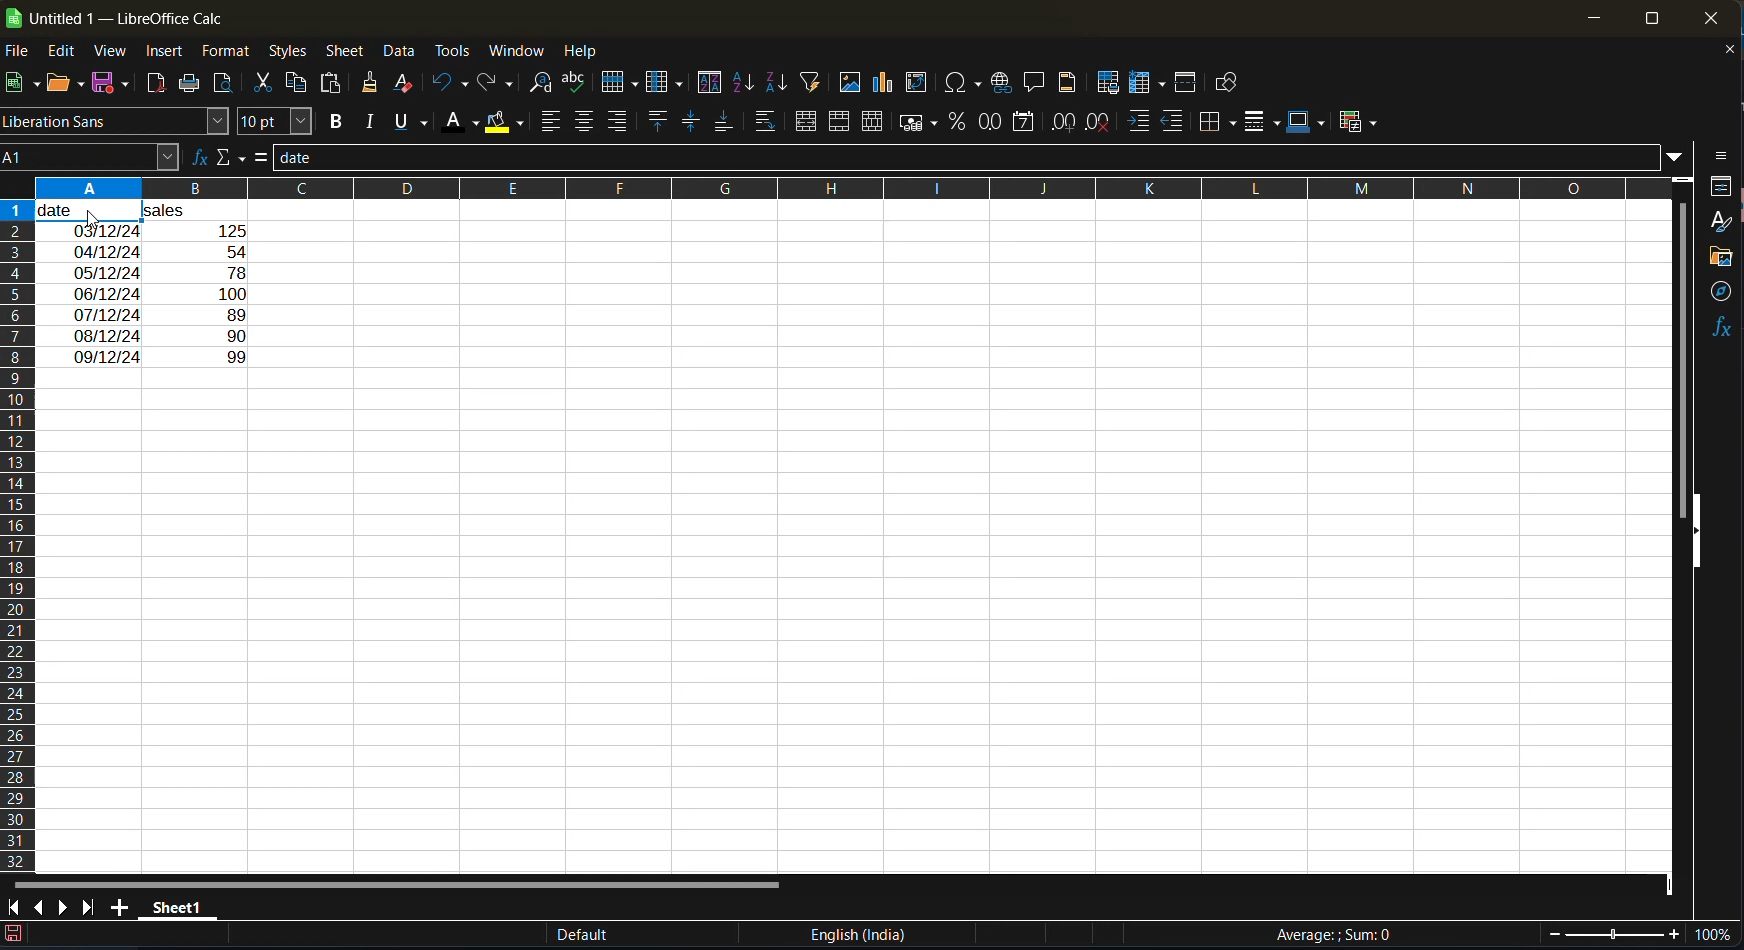 This screenshot has height=950, width=1744. What do you see at coordinates (66, 910) in the screenshot?
I see `scroll to next sheet` at bounding box center [66, 910].